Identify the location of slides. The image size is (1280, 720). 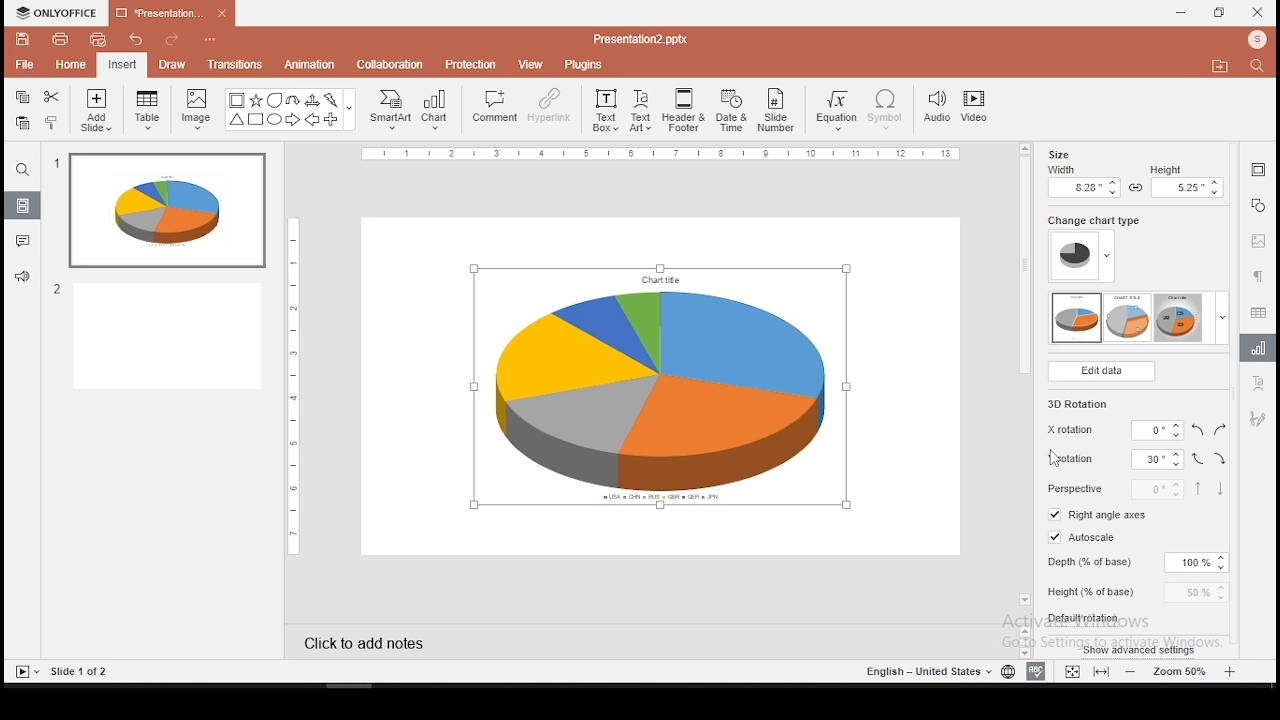
(21, 205).